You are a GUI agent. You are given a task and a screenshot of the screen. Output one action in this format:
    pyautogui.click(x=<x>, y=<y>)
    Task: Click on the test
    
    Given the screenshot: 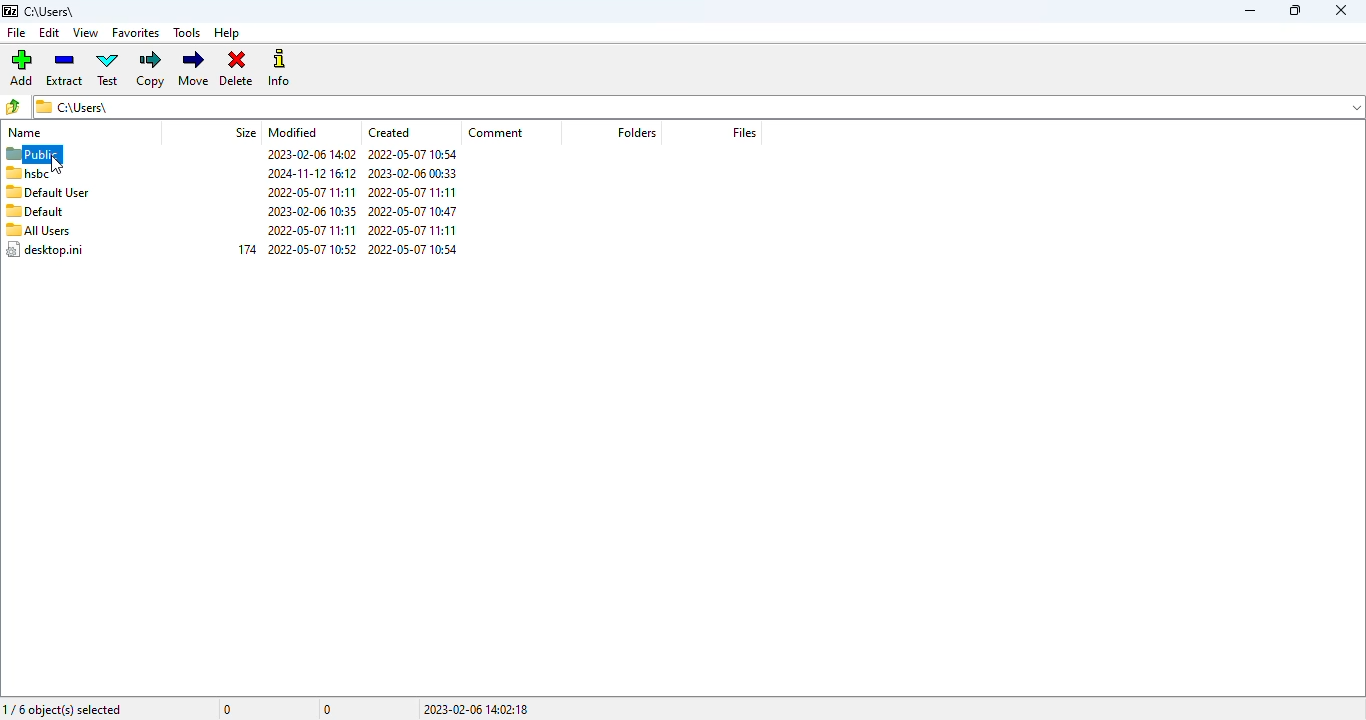 What is the action you would take?
    pyautogui.click(x=108, y=69)
    